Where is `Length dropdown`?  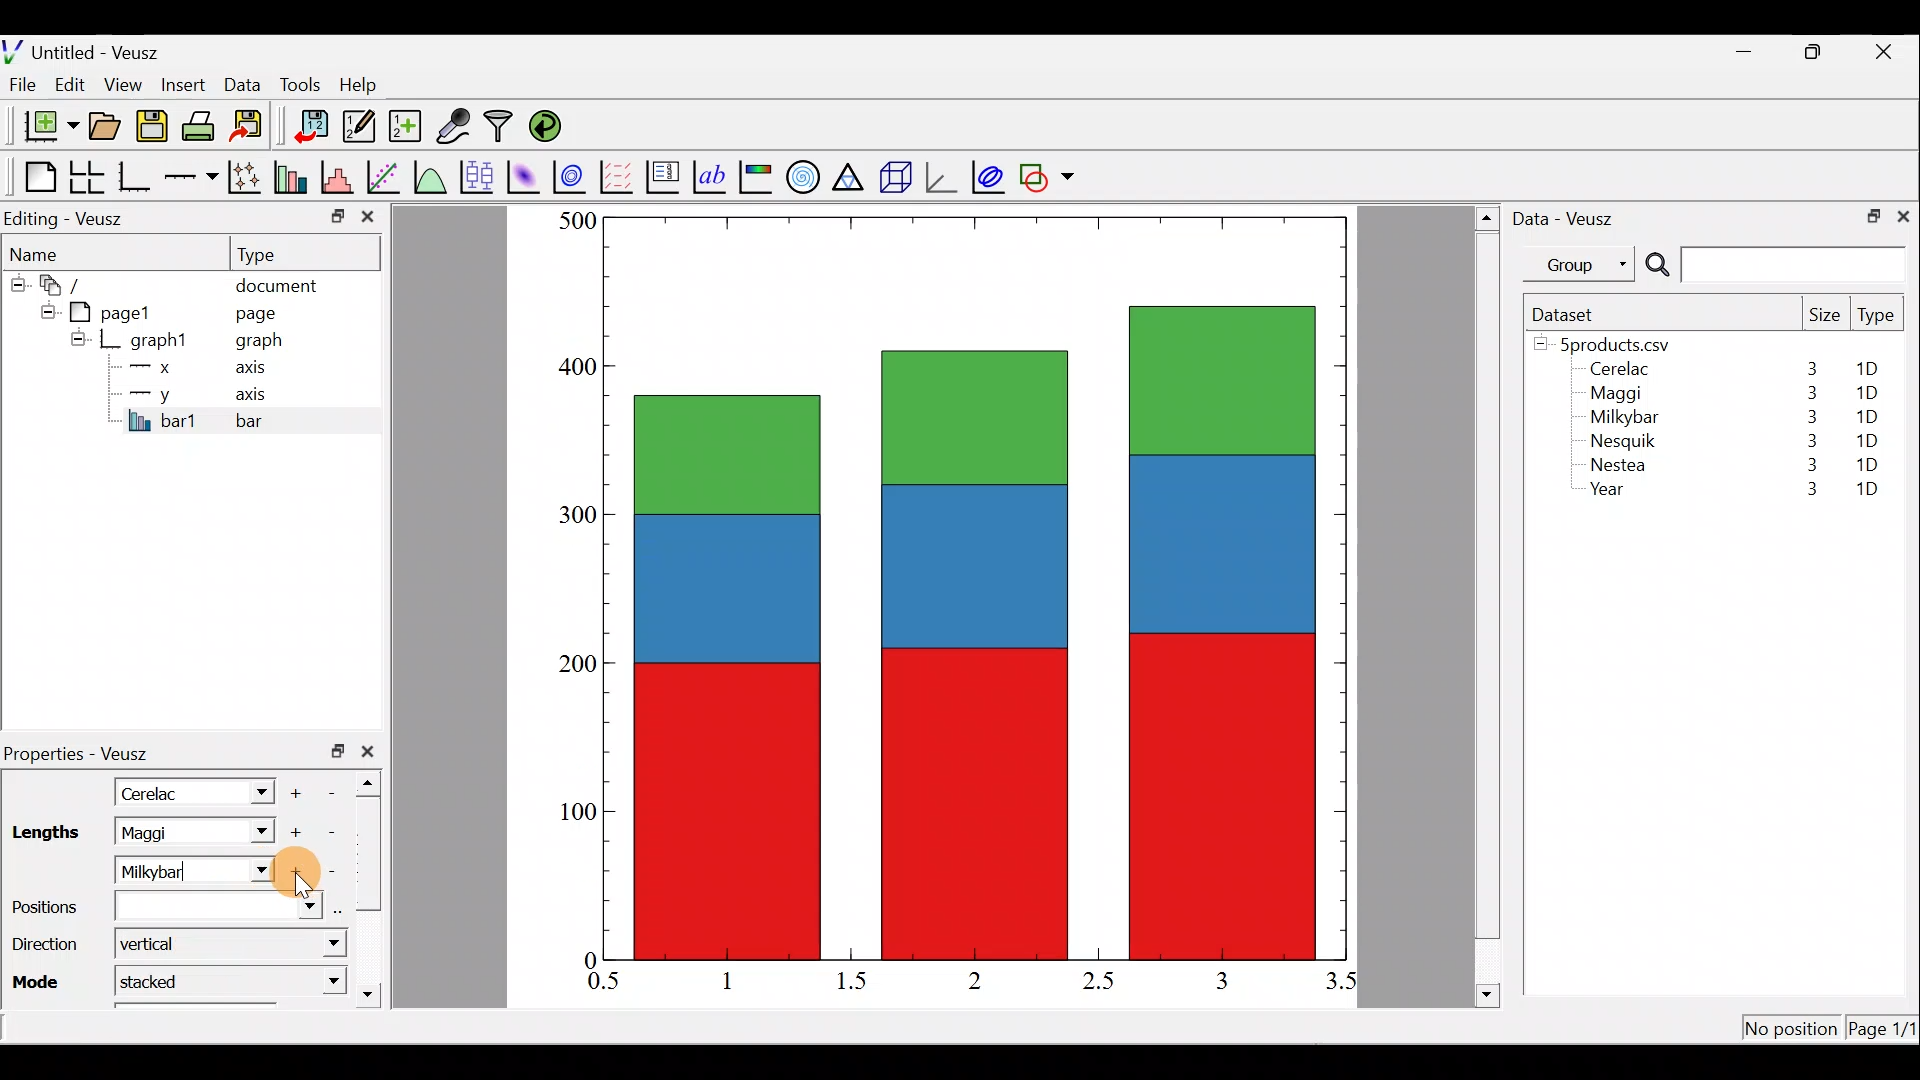 Length dropdown is located at coordinates (256, 832).